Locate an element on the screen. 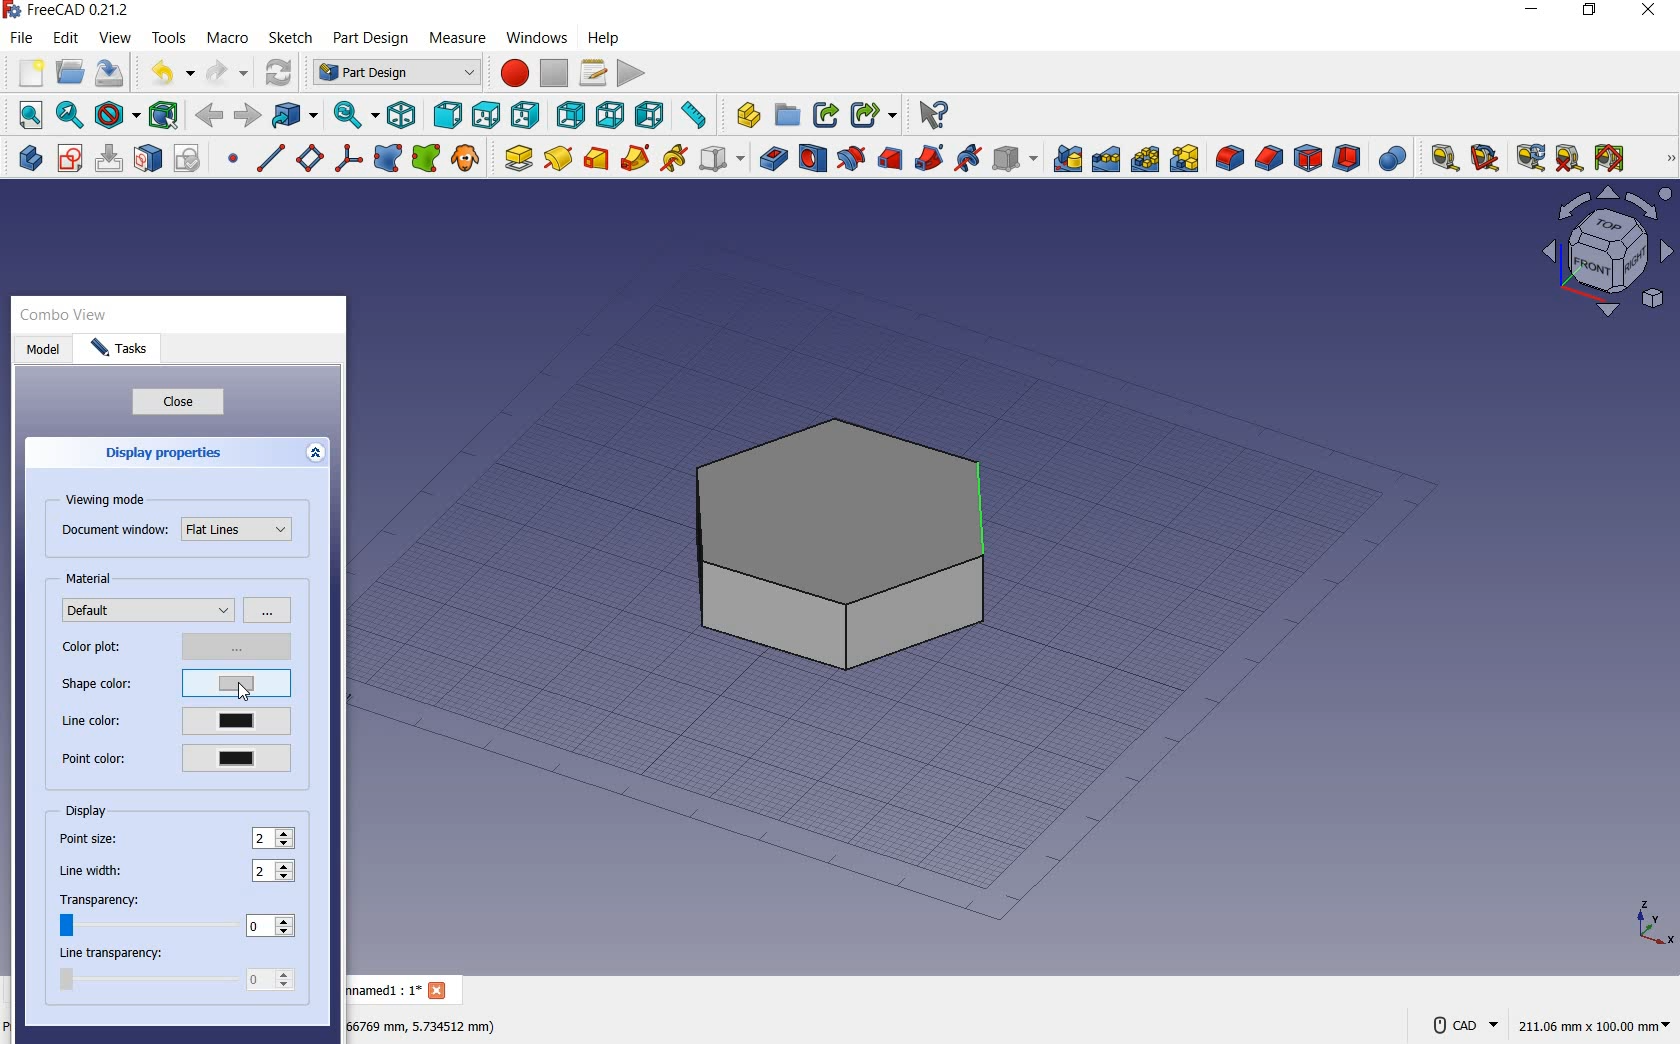 Image resolution: width=1680 pixels, height=1044 pixels. display is located at coordinates (82, 811).